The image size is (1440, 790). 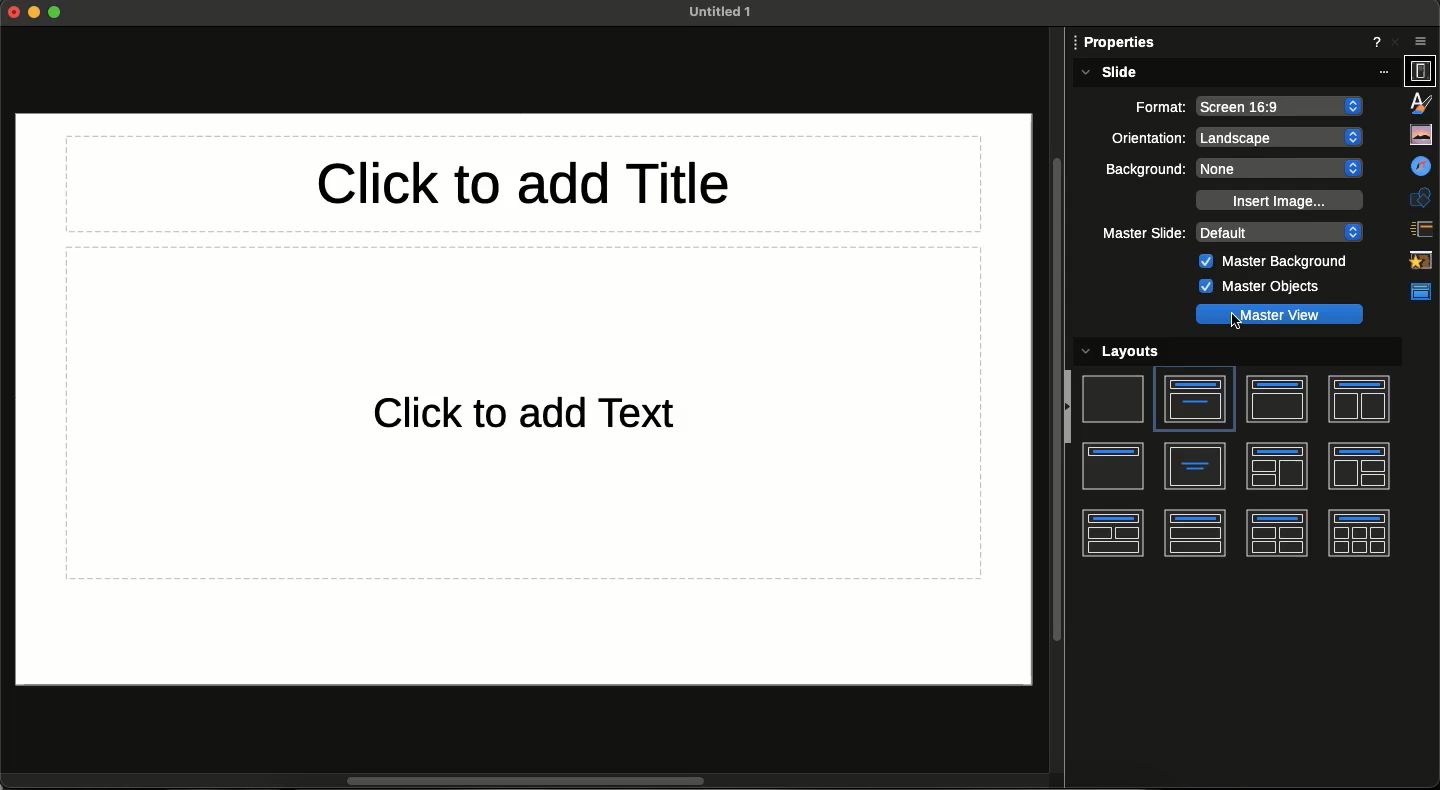 What do you see at coordinates (1196, 466) in the screenshot?
I see `Text` at bounding box center [1196, 466].